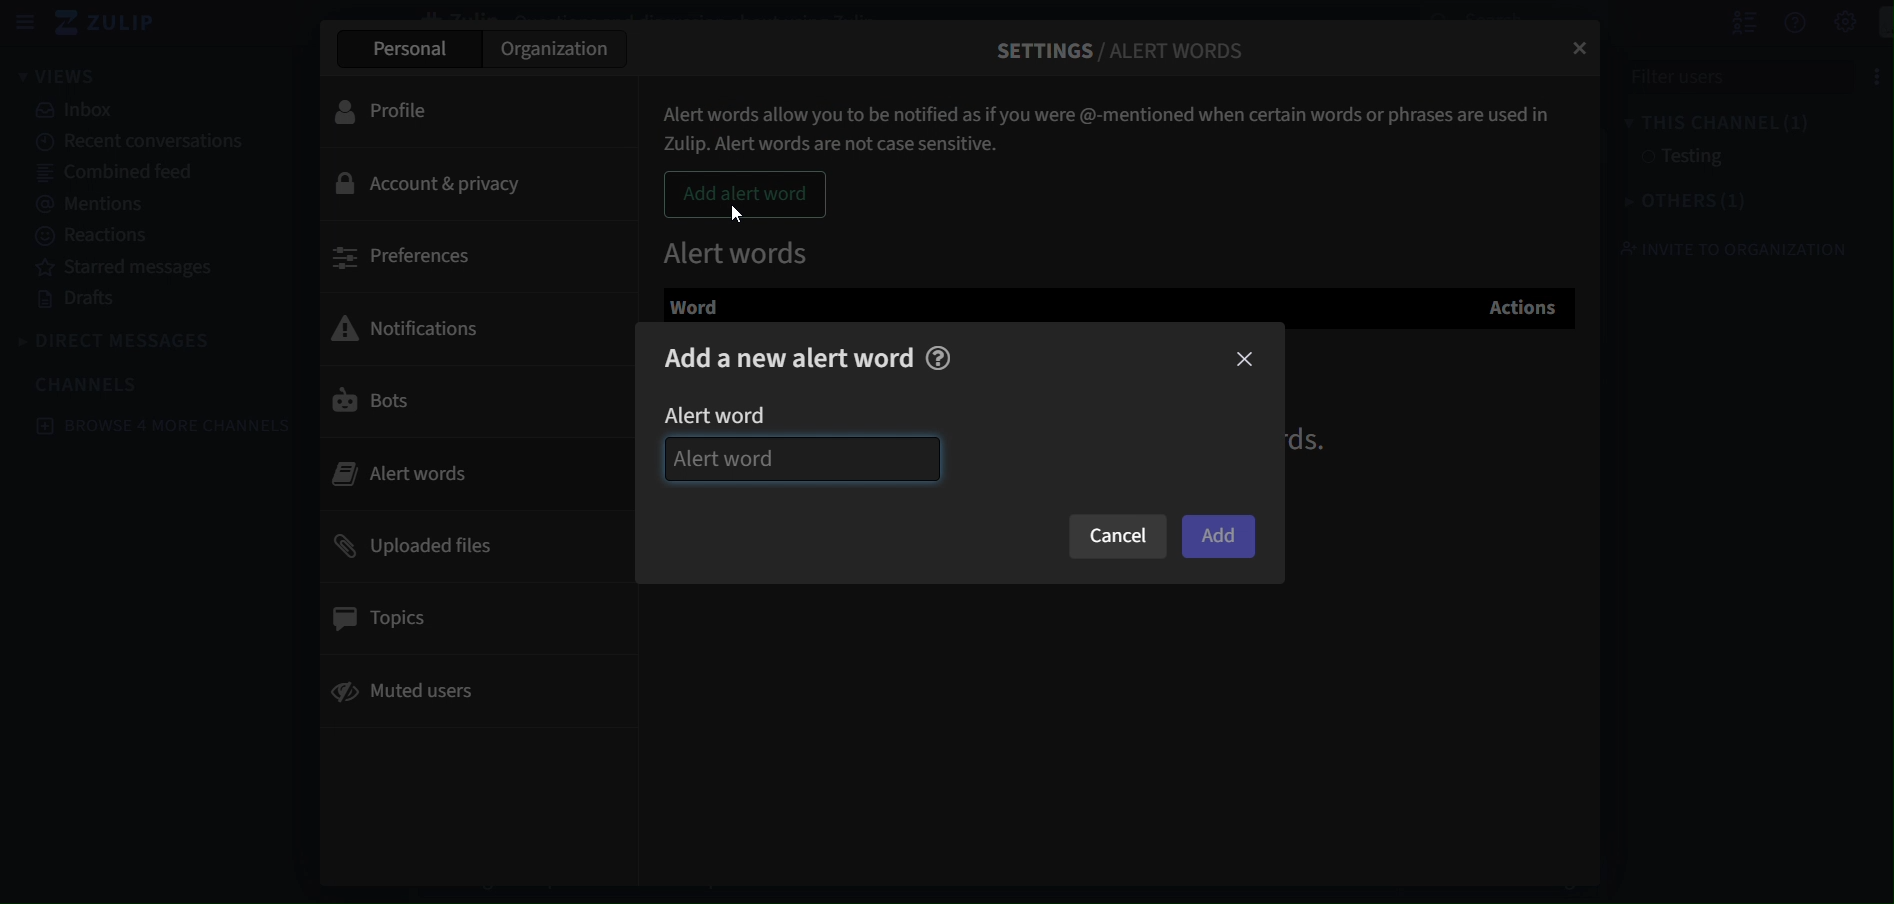 This screenshot has width=1894, height=904. Describe the element at coordinates (1874, 22) in the screenshot. I see `personal menu` at that location.